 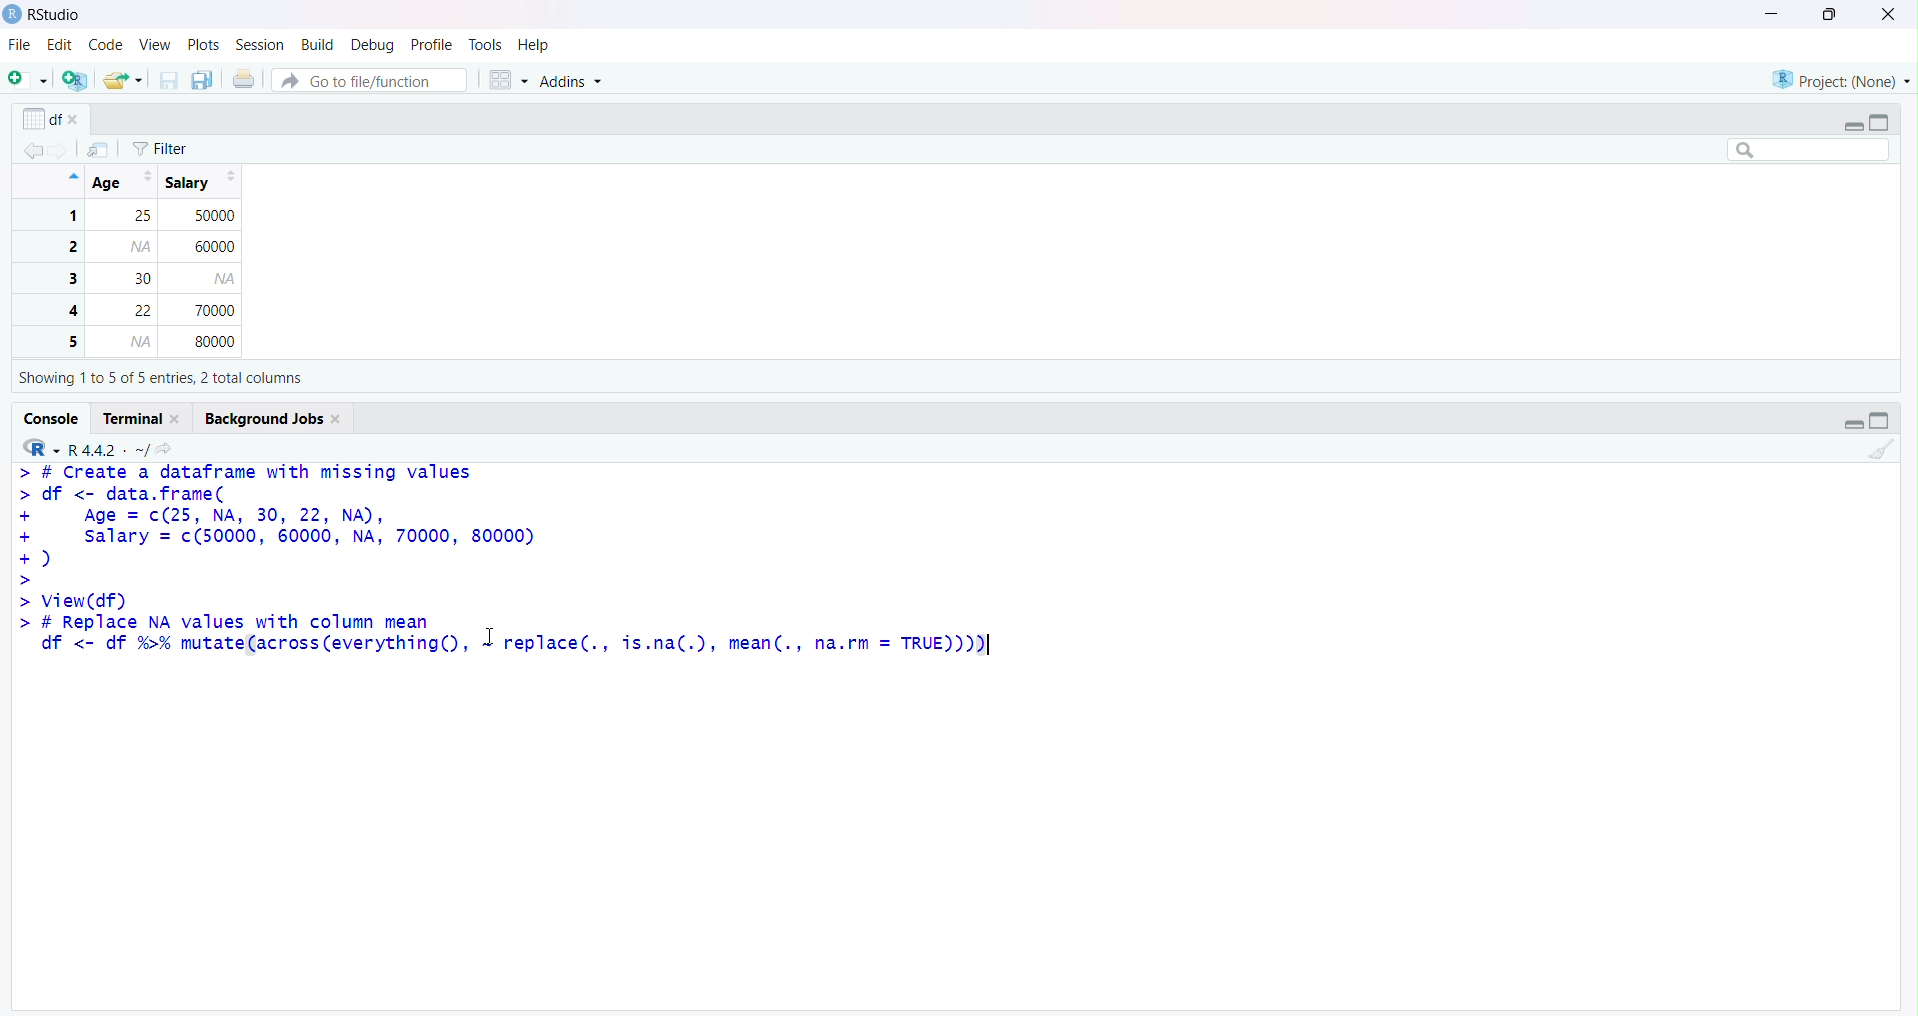 What do you see at coordinates (534, 46) in the screenshot?
I see `Help` at bounding box center [534, 46].